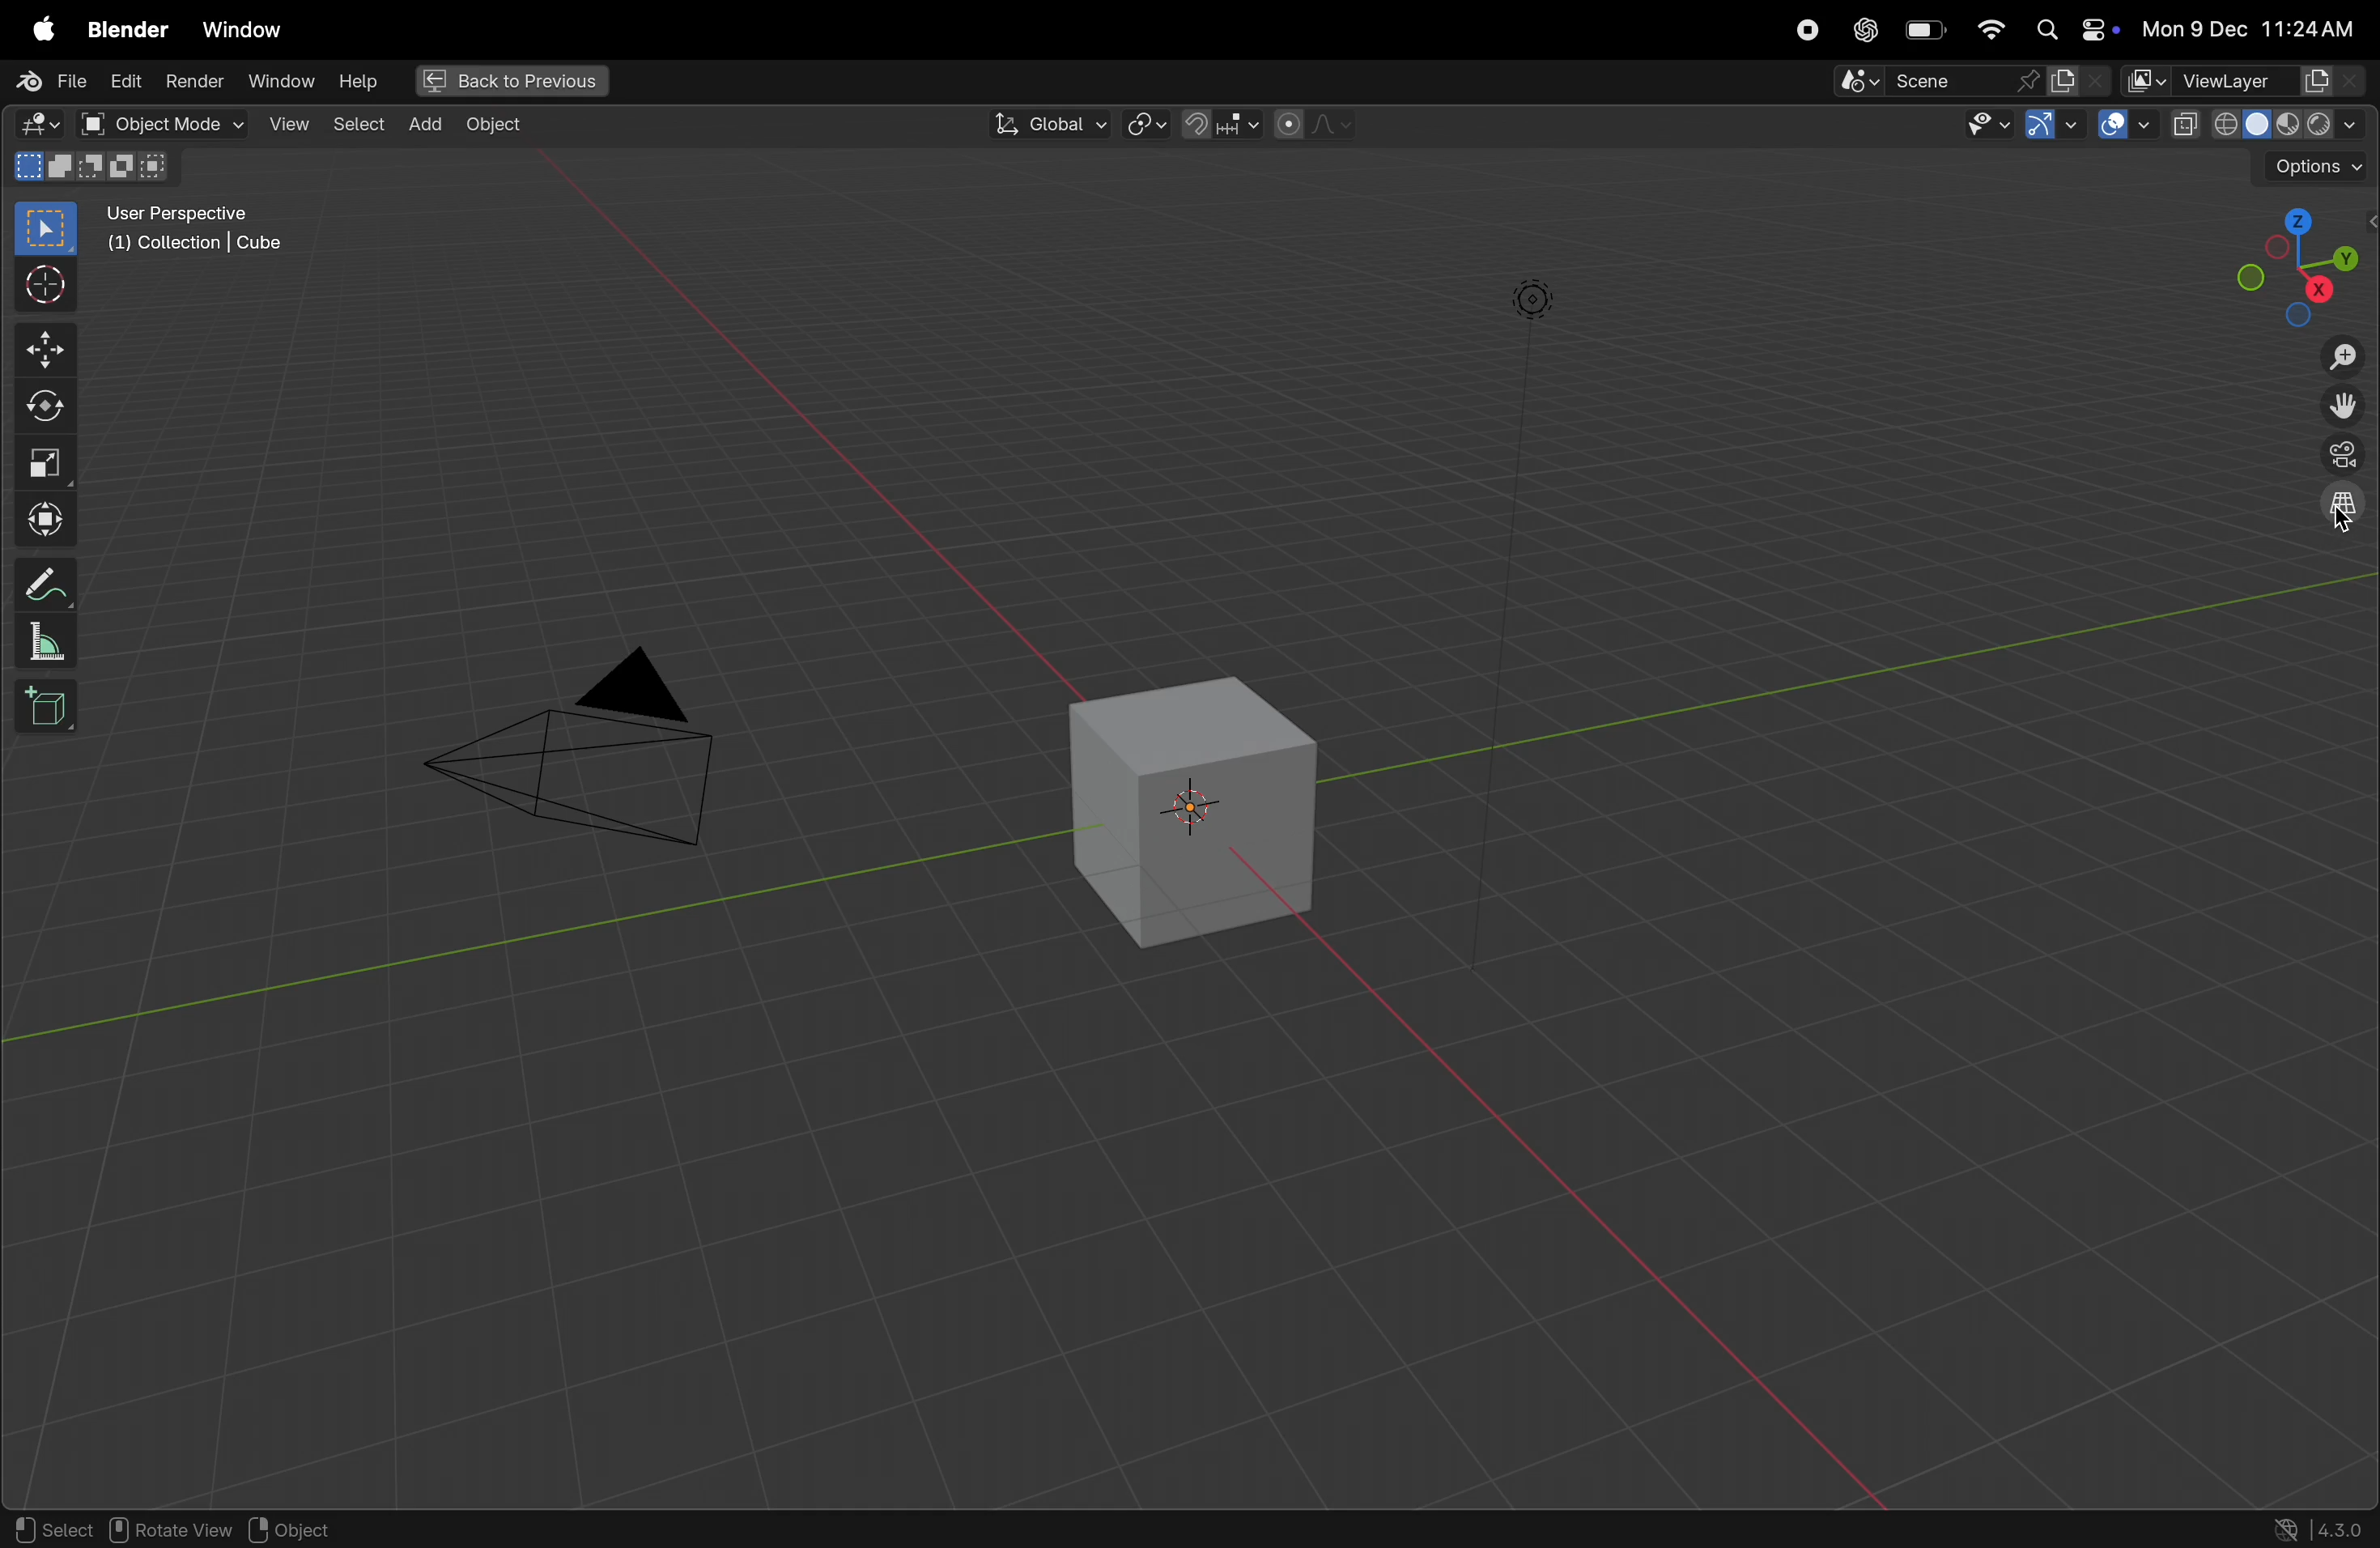 This screenshot has width=2380, height=1548. What do you see at coordinates (1937, 82) in the screenshot?
I see `scene` at bounding box center [1937, 82].